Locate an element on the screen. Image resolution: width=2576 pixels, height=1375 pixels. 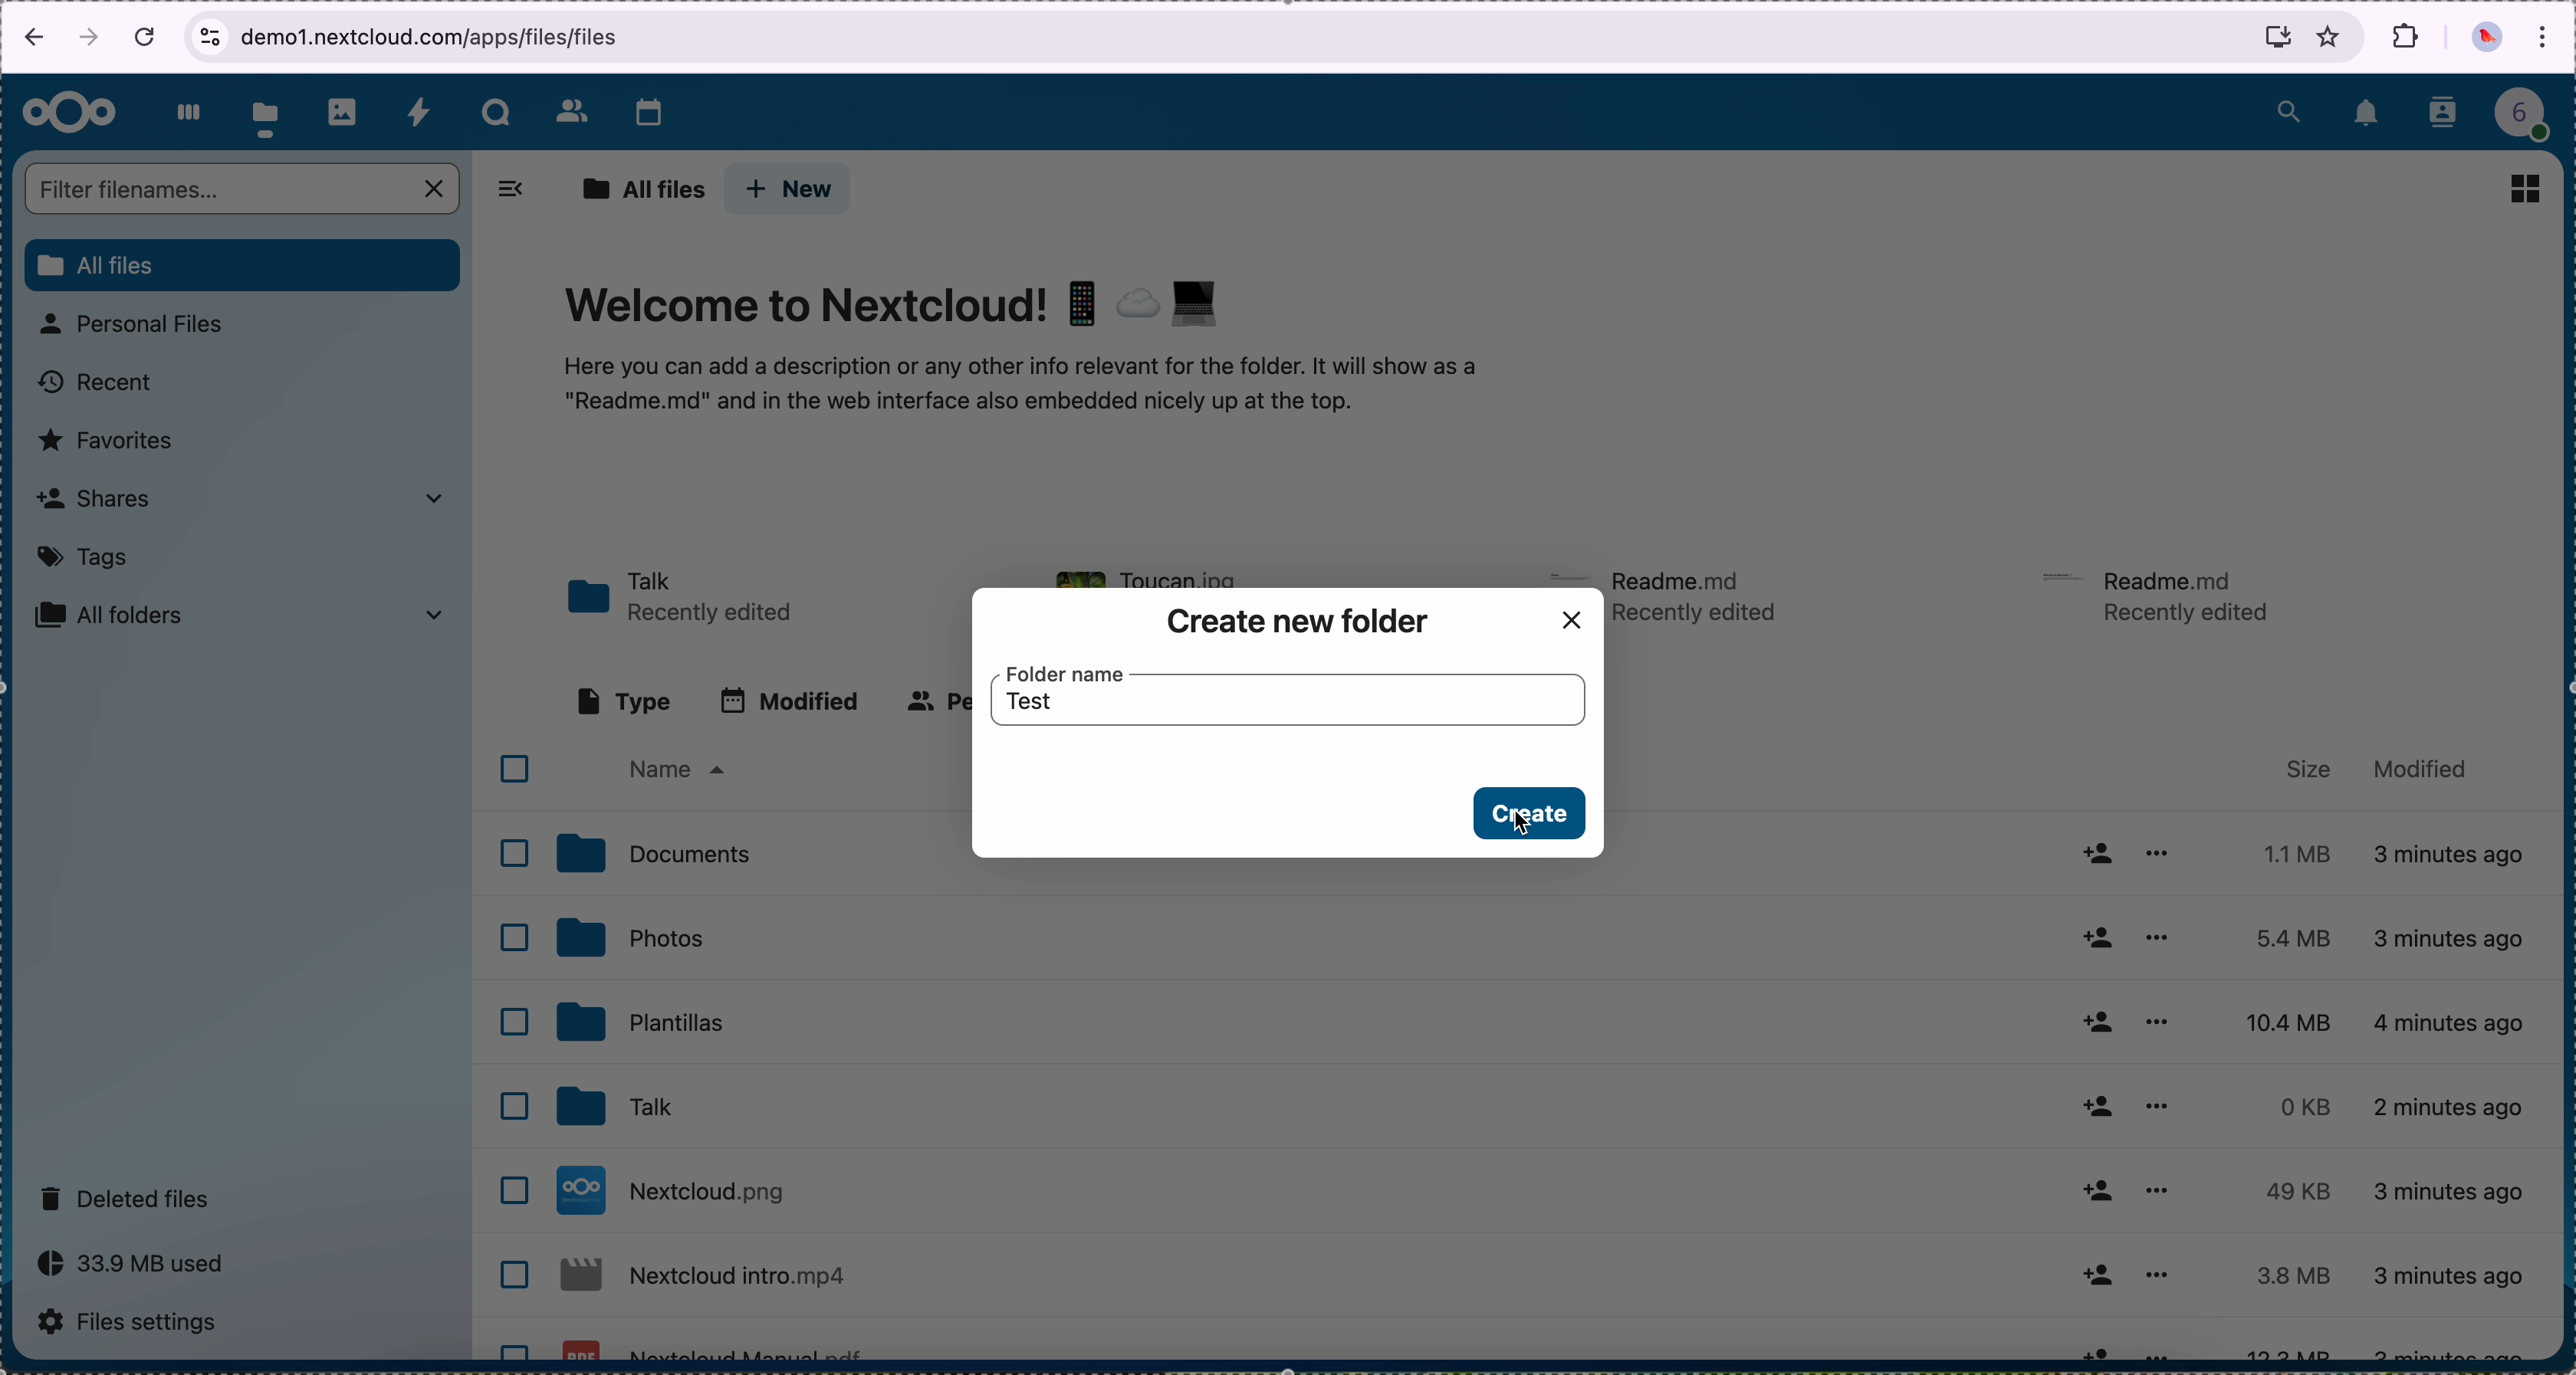
customize and control Google Chrome is located at coordinates (2544, 39).